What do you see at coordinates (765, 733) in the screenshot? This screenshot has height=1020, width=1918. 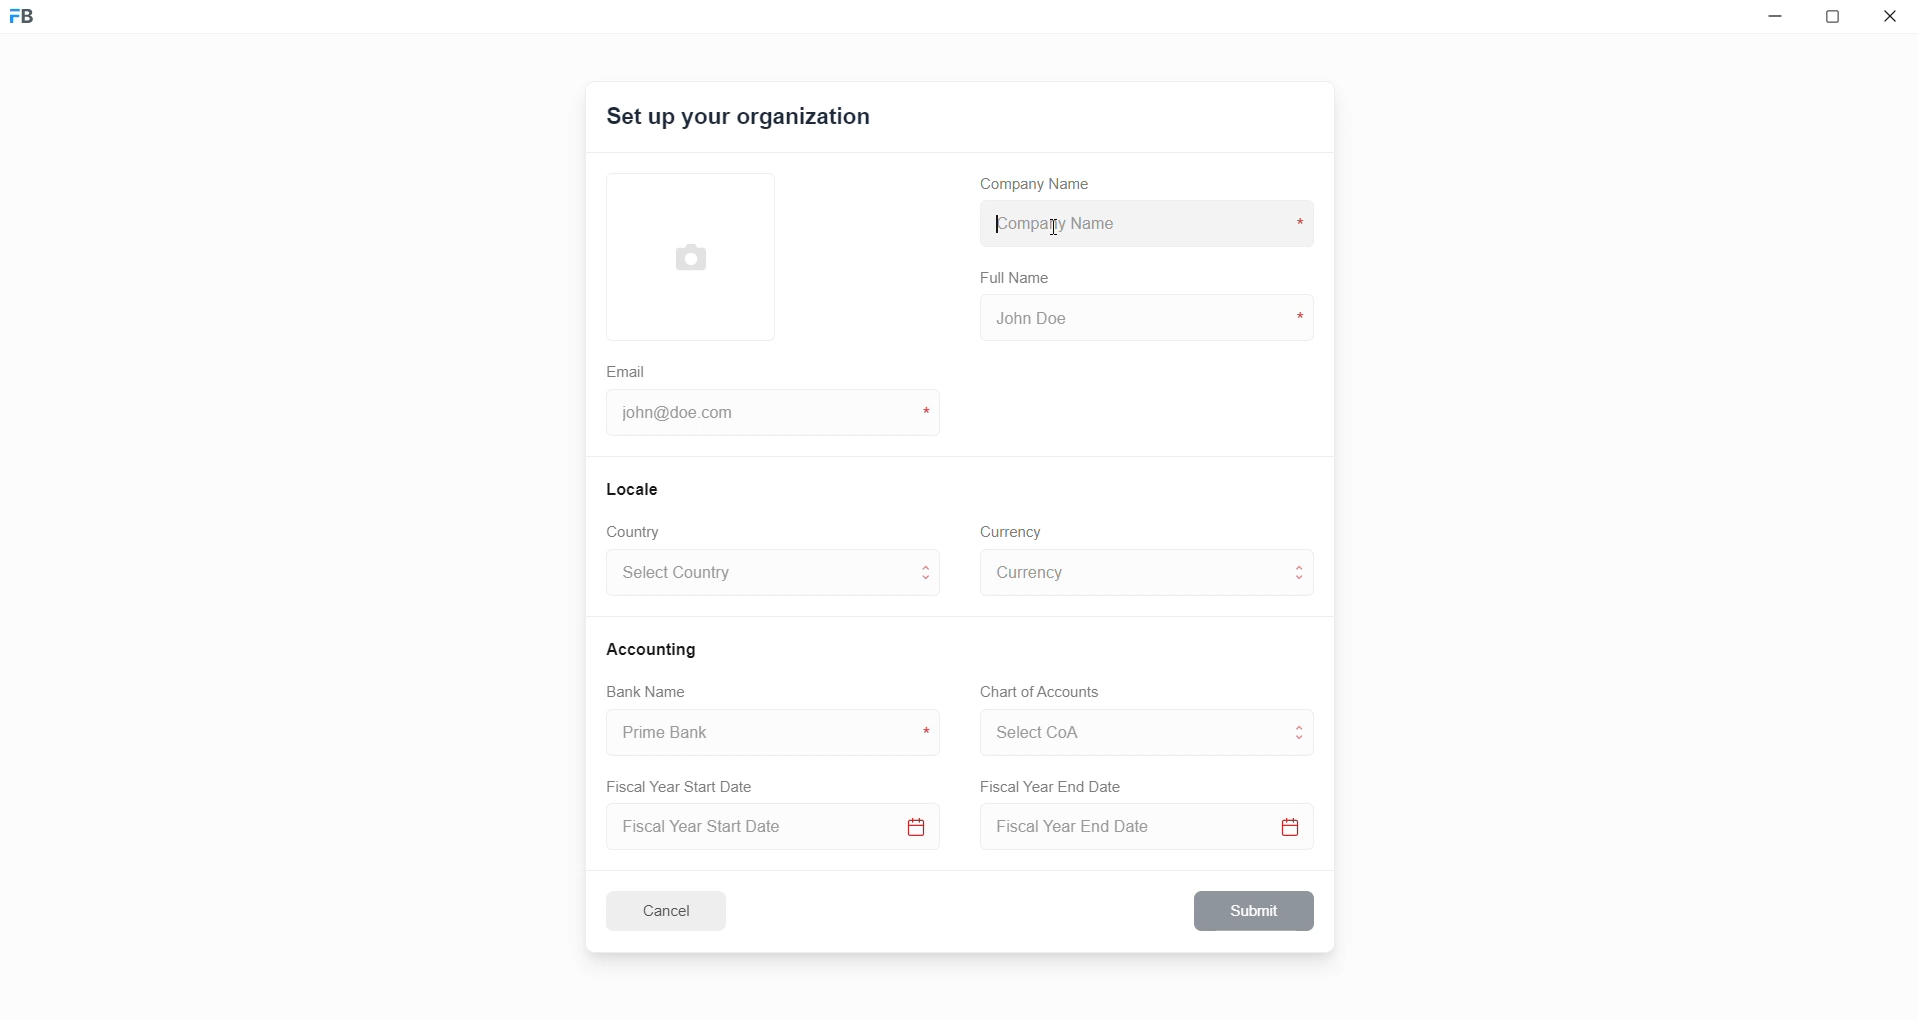 I see `bank name input box` at bounding box center [765, 733].